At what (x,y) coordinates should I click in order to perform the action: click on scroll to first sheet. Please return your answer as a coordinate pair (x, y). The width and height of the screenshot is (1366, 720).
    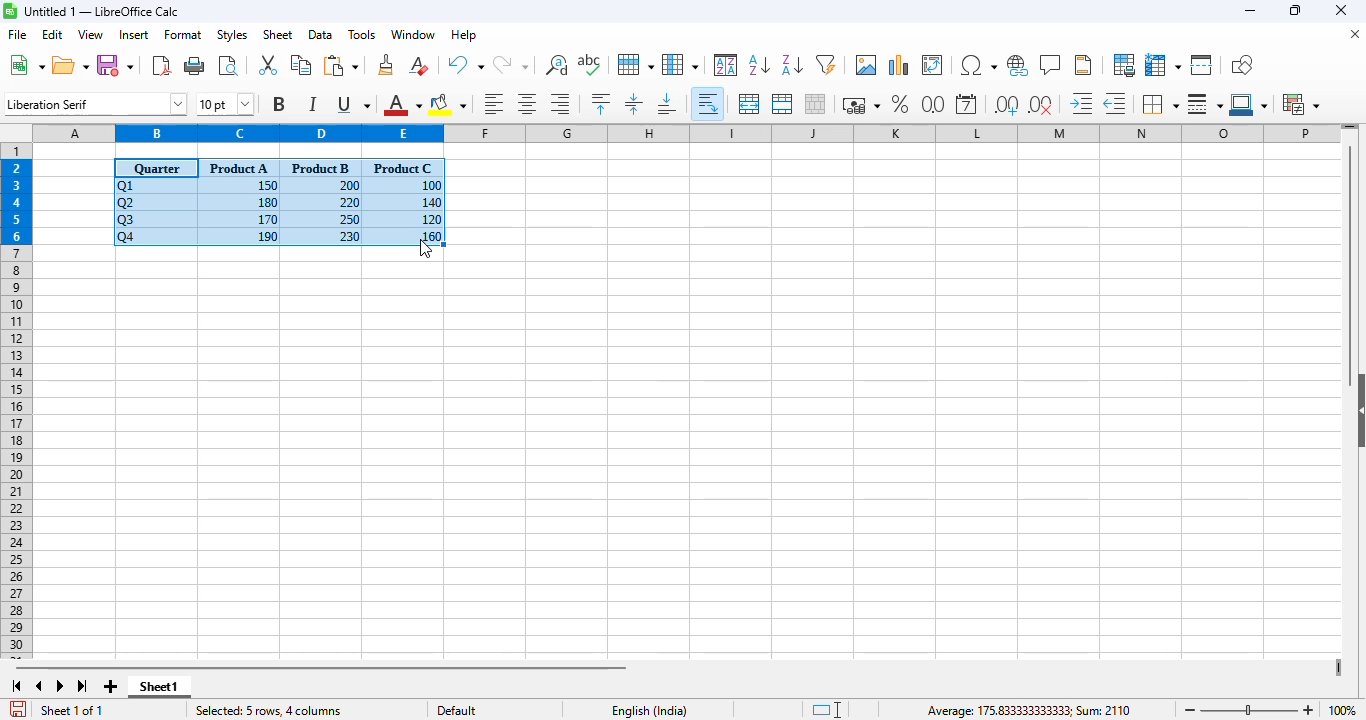
    Looking at the image, I should click on (16, 686).